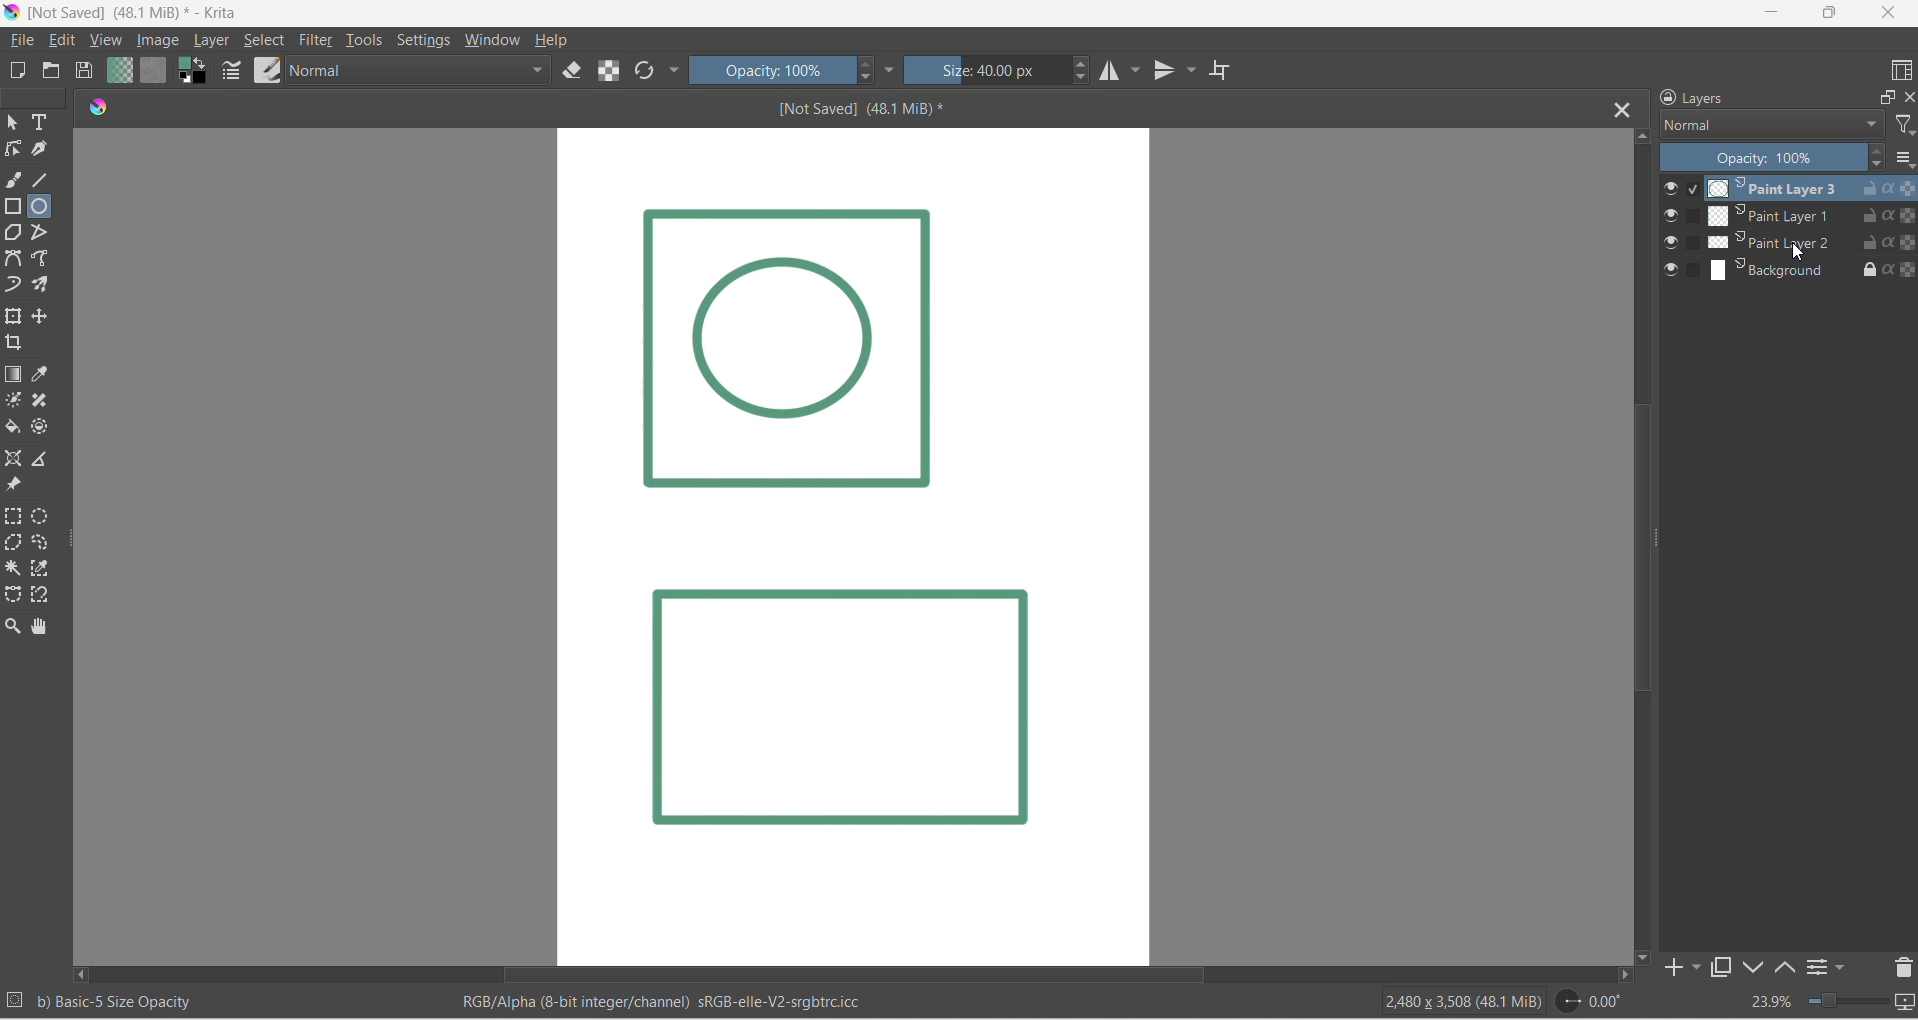 This screenshot has height=1020, width=1918. I want to click on calligraphy tool, so click(45, 150).